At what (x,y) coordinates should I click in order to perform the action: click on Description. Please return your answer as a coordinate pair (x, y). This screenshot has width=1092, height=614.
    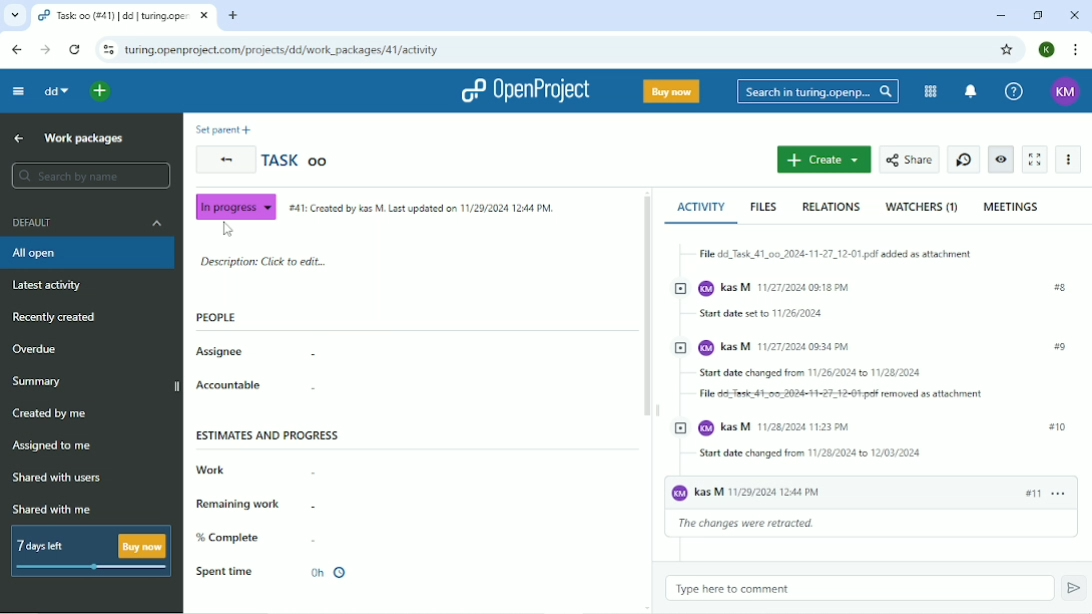
    Looking at the image, I should click on (267, 262).